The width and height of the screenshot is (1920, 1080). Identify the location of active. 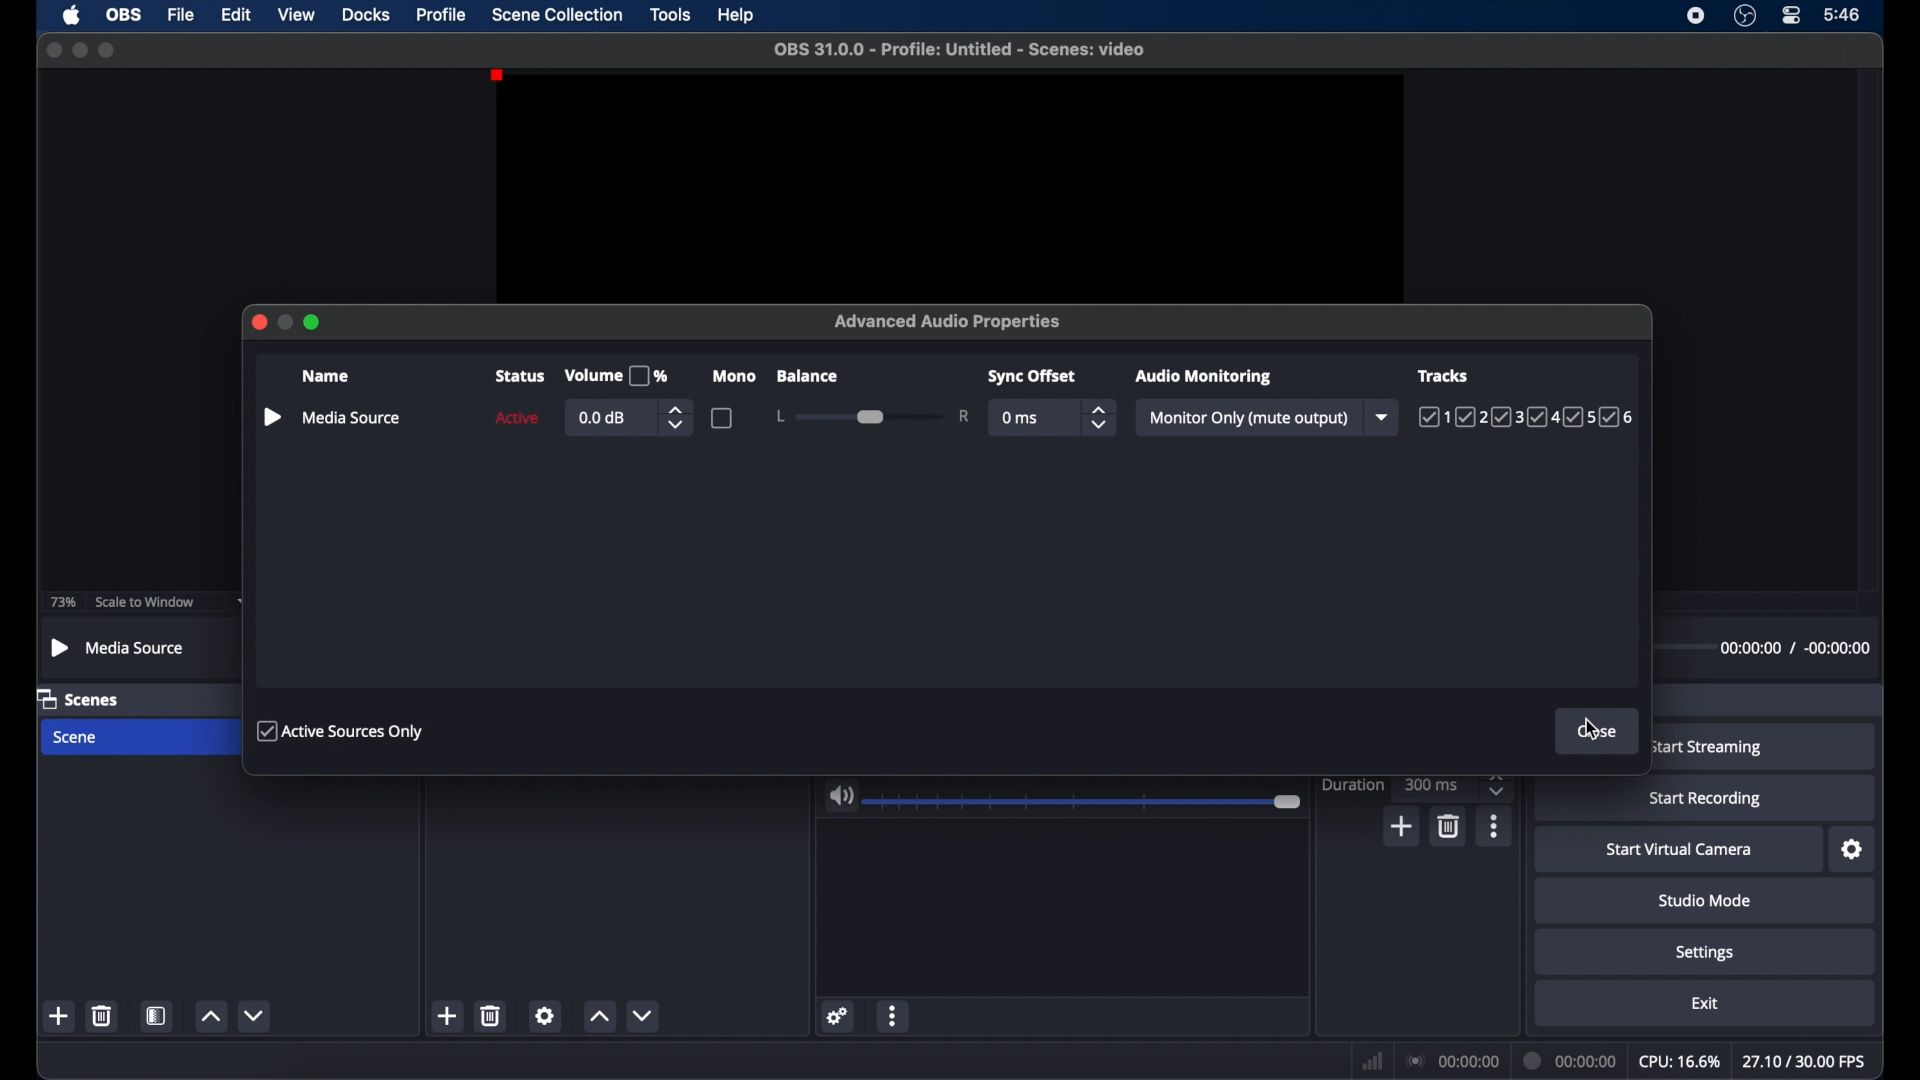
(516, 418).